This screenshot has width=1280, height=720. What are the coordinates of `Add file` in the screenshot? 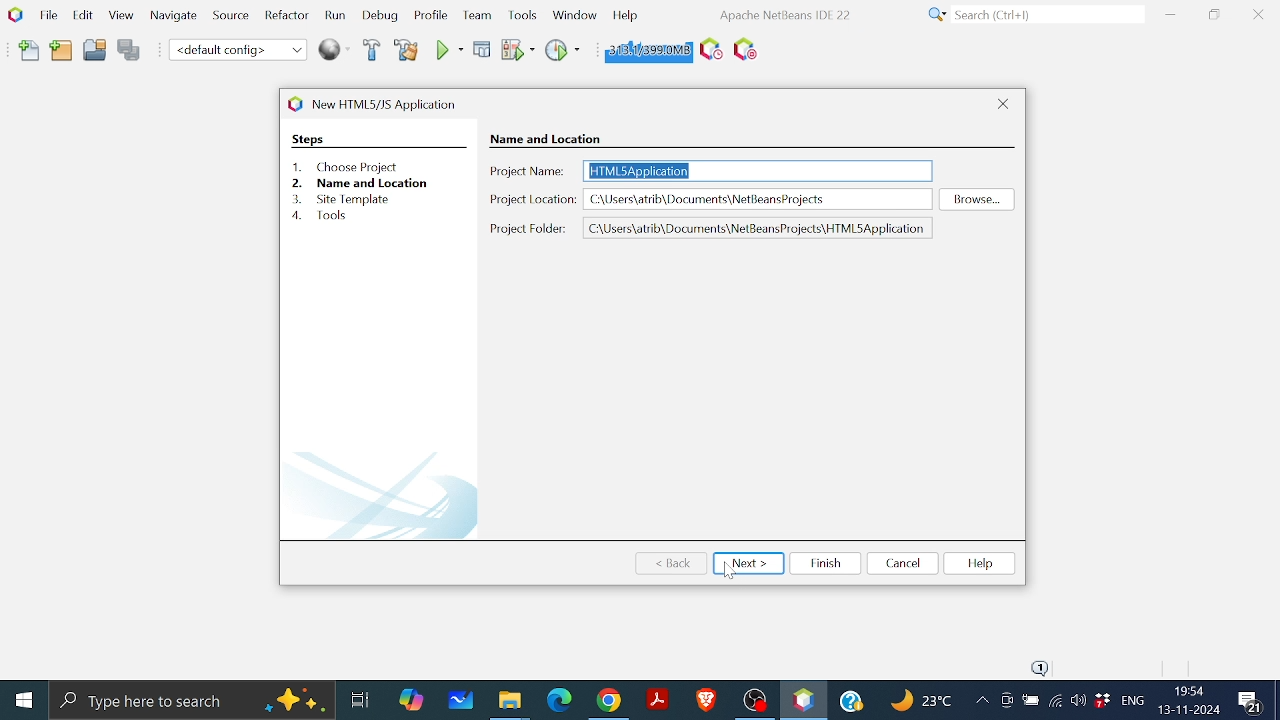 It's located at (30, 51).